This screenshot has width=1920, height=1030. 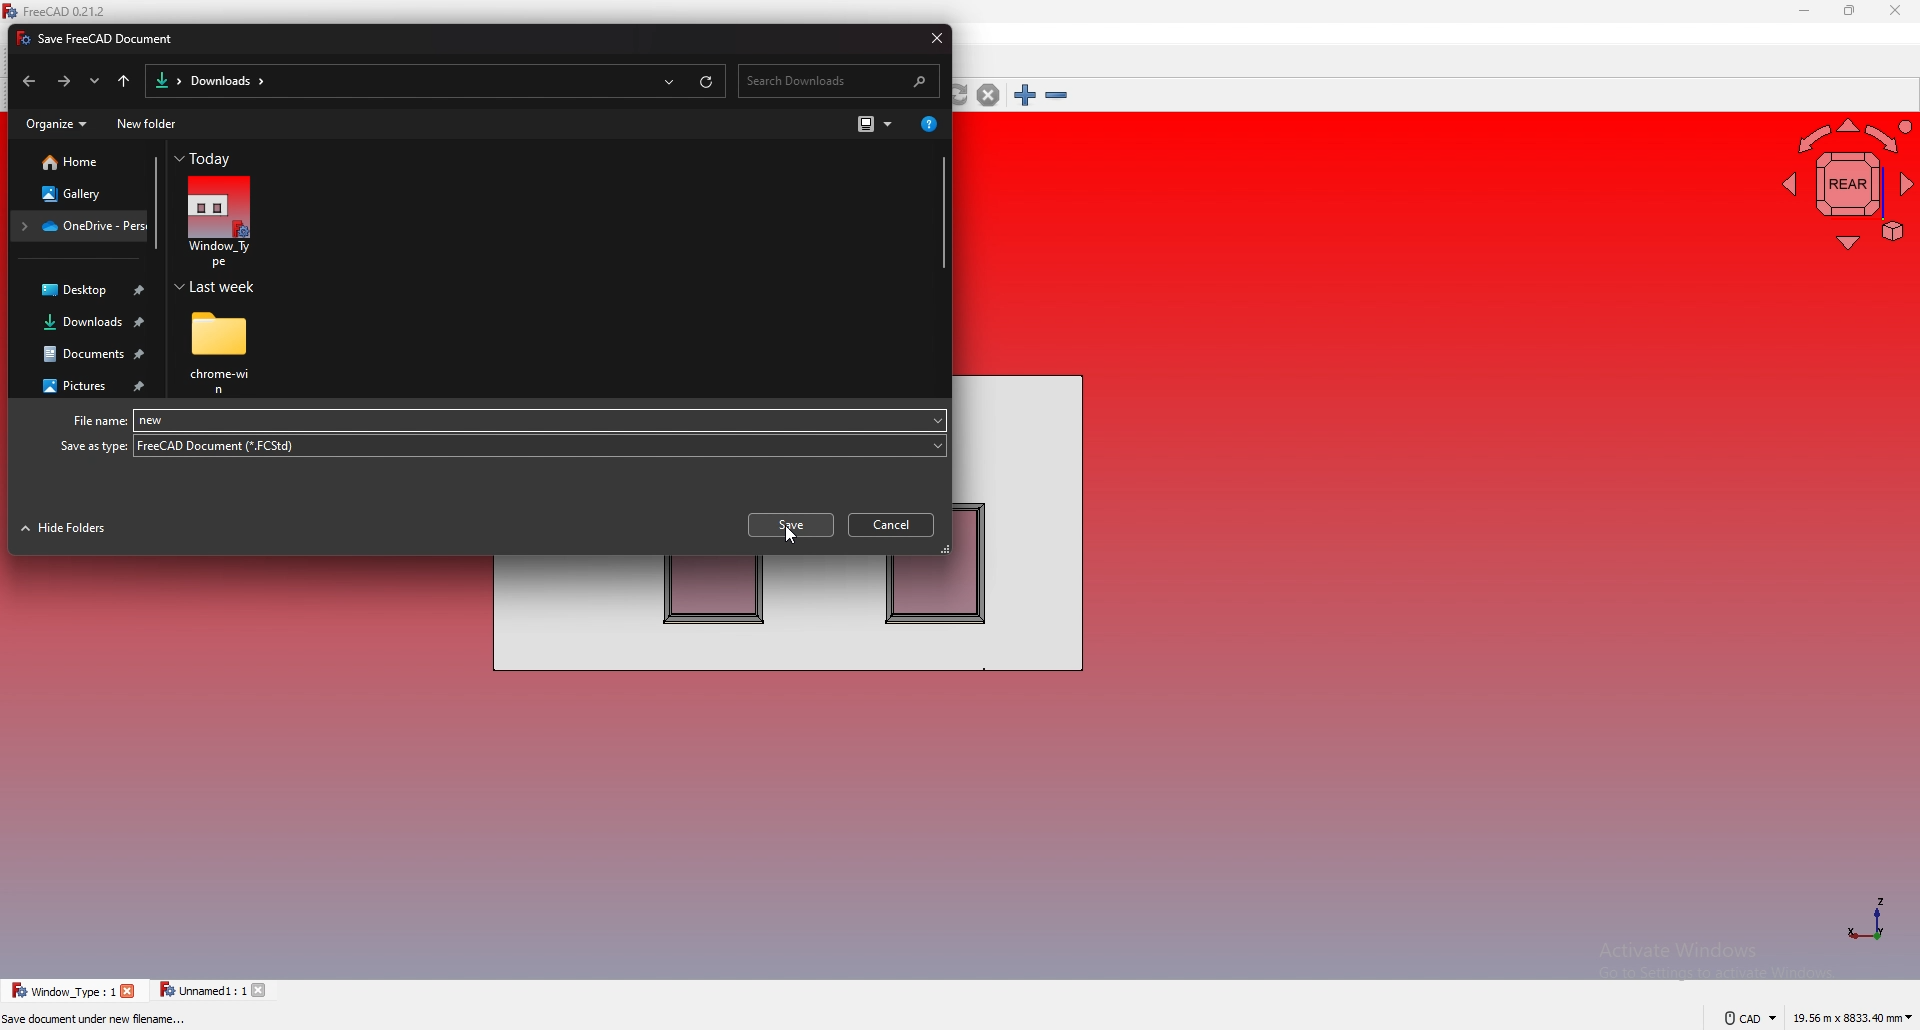 I want to click on get help, so click(x=928, y=122).